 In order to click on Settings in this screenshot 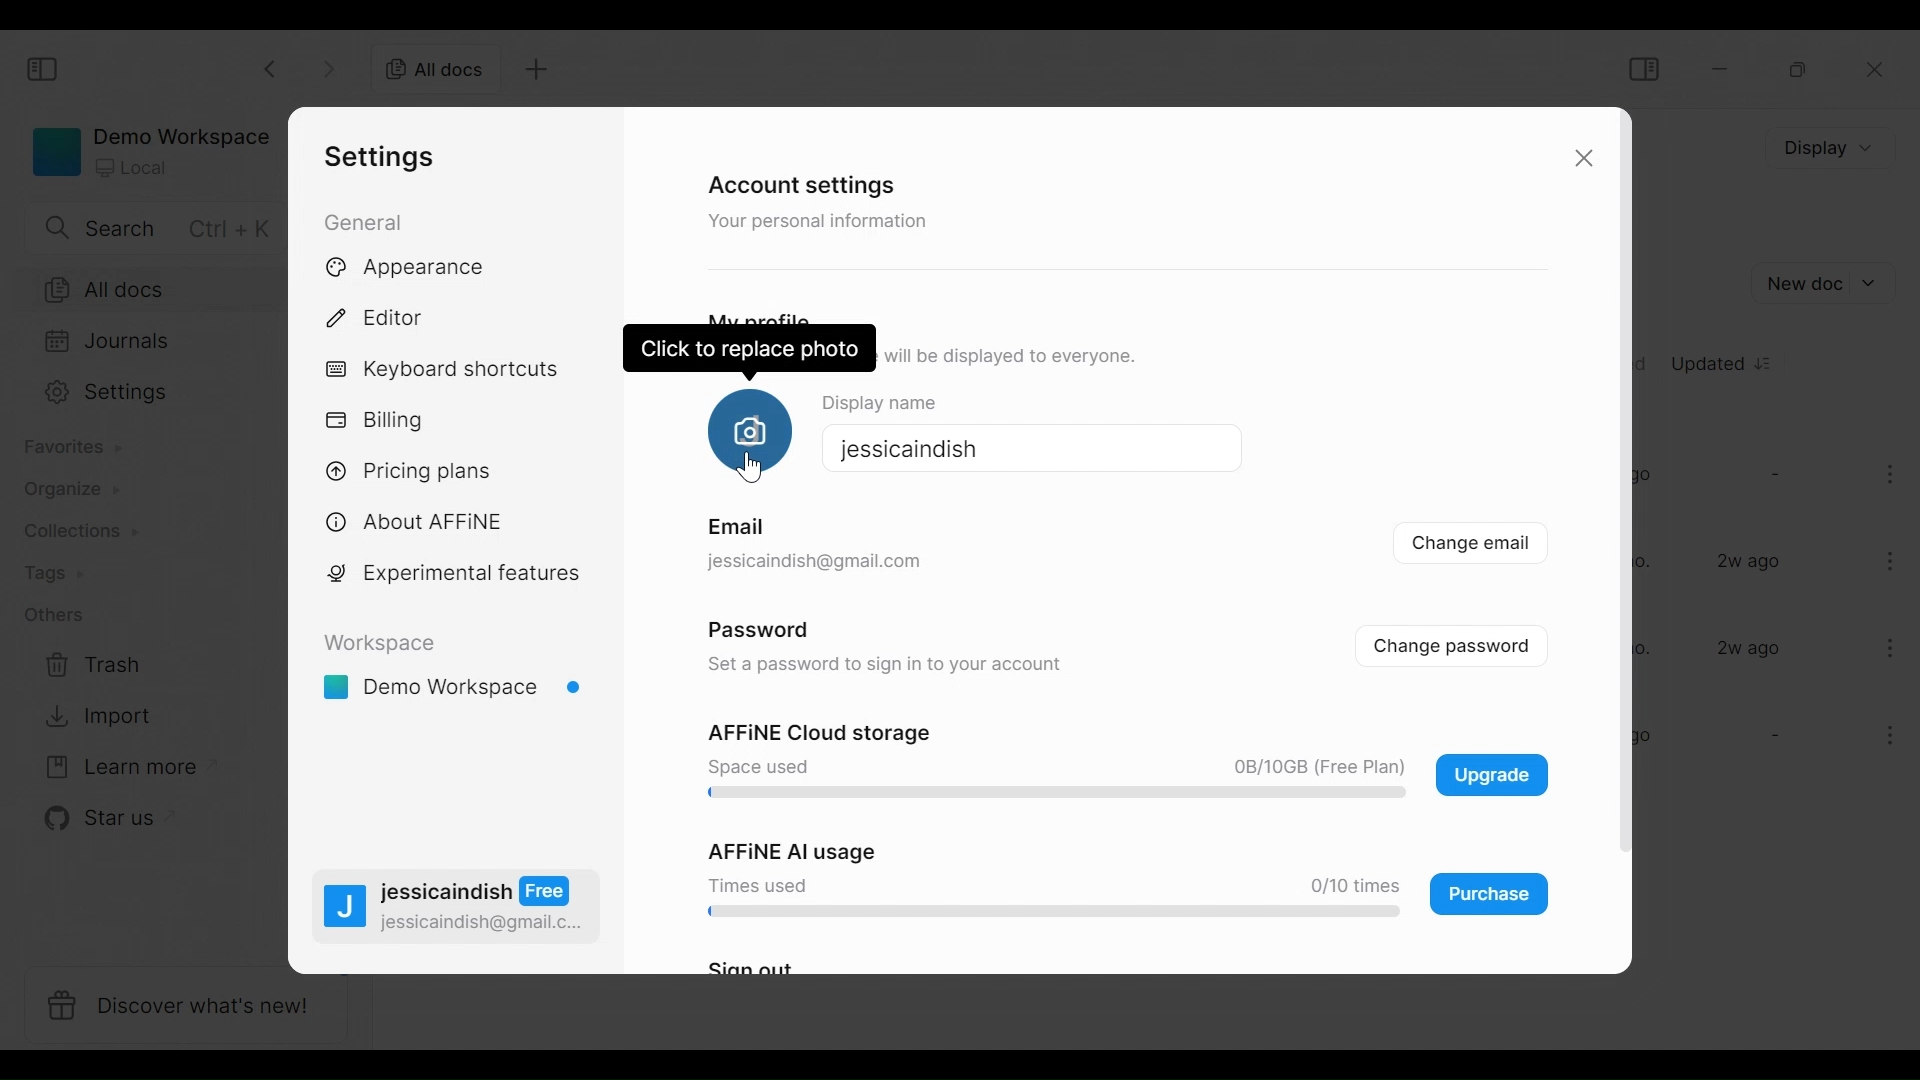, I will do `click(157, 395)`.